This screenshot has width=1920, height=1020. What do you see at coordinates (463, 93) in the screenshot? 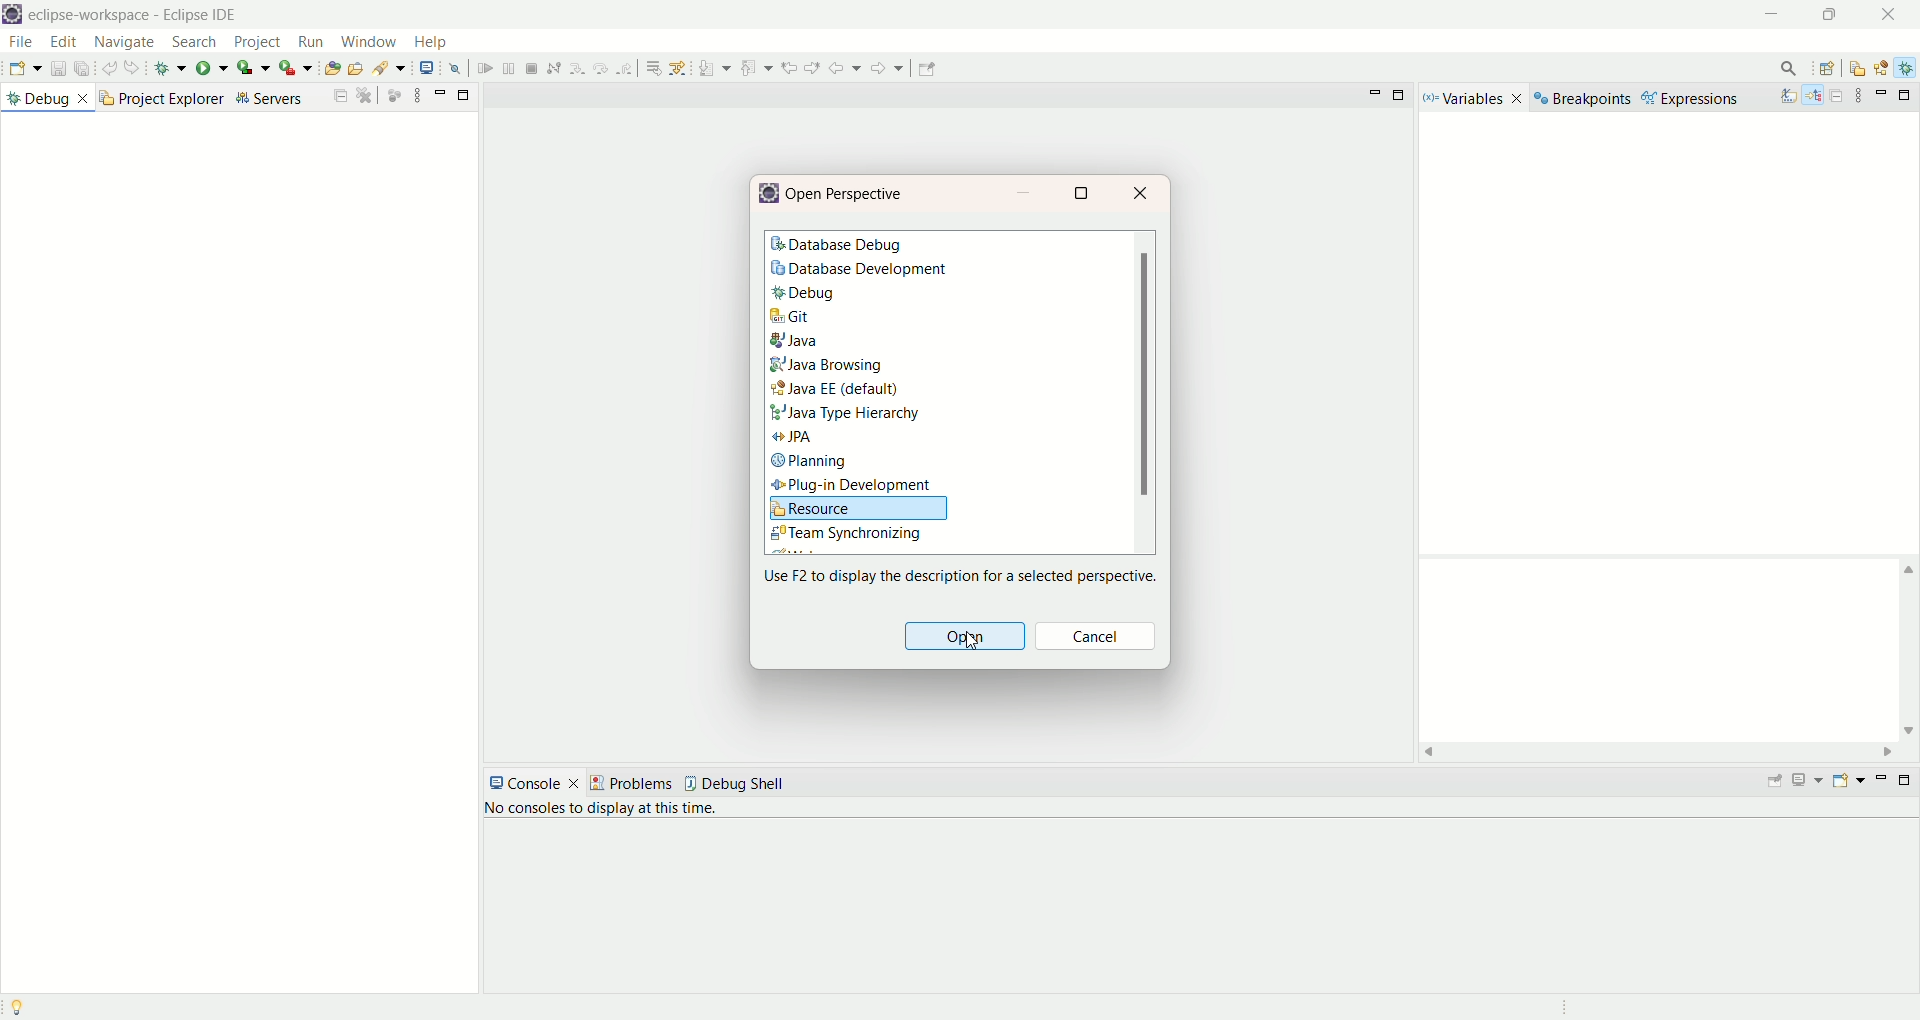
I see `maximize` at bounding box center [463, 93].